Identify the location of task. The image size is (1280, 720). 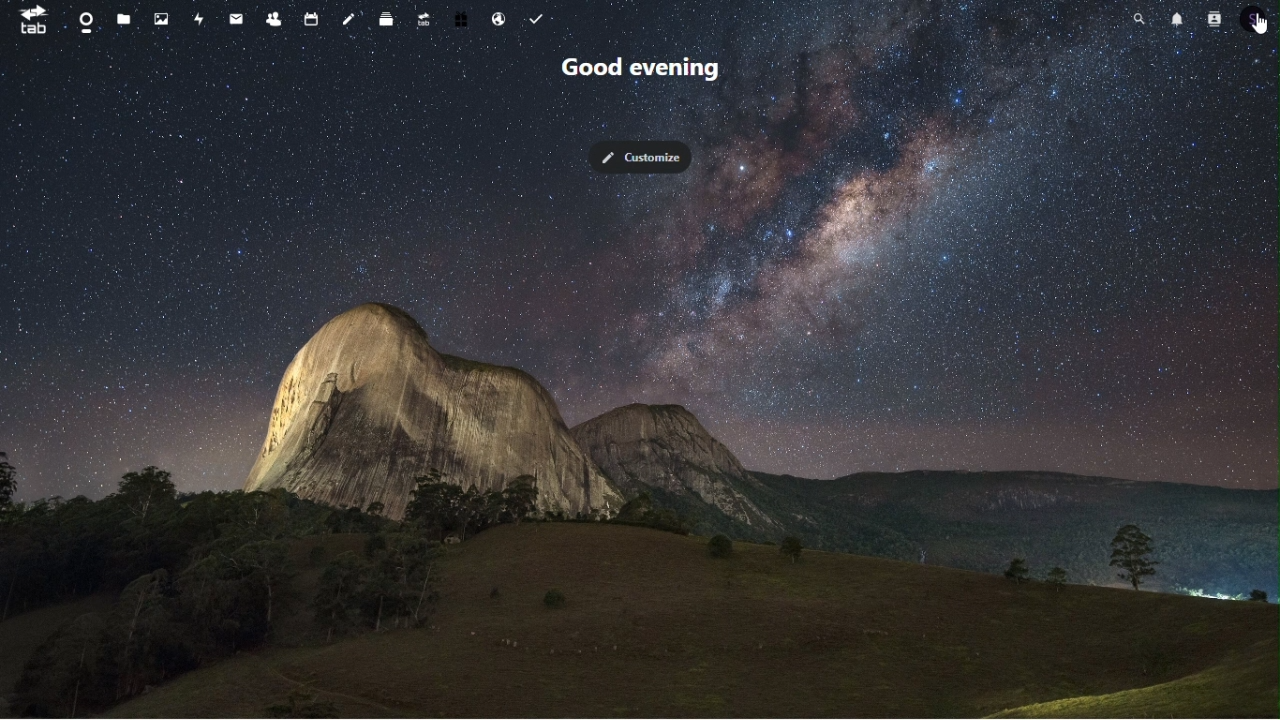
(533, 18).